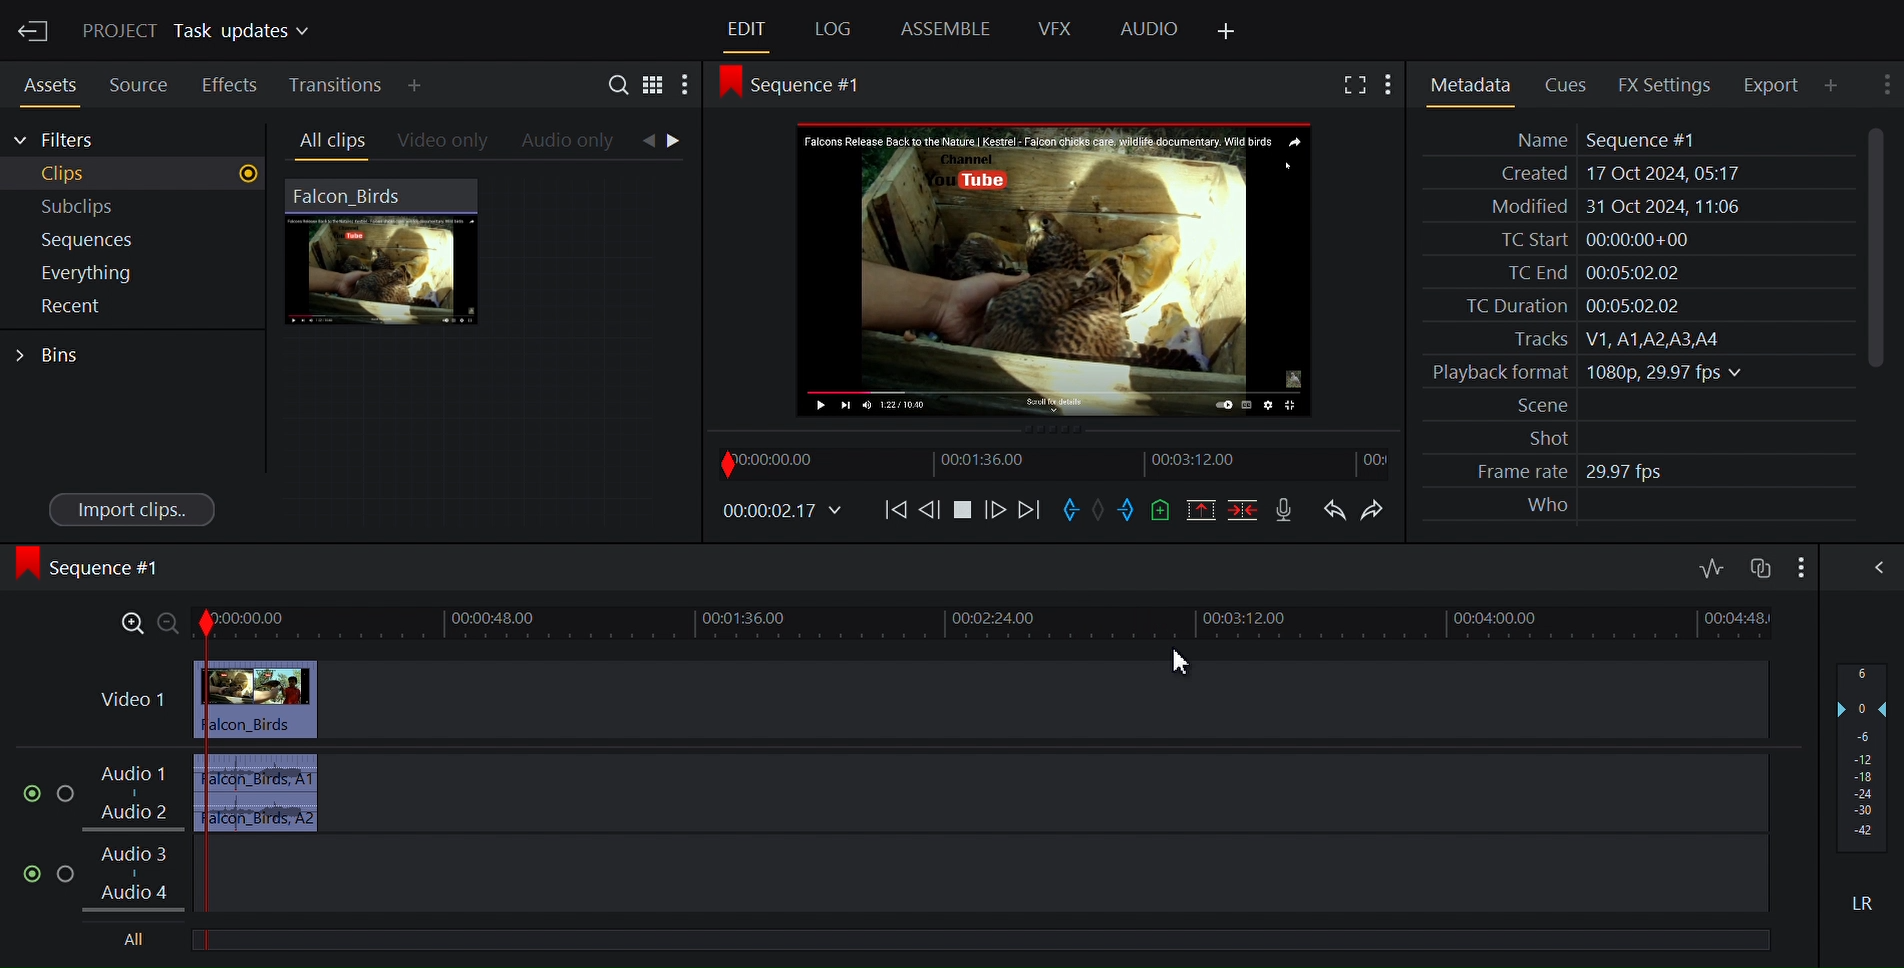 The height and width of the screenshot is (968, 1904). Describe the element at coordinates (1564, 84) in the screenshot. I see `Cues` at that location.